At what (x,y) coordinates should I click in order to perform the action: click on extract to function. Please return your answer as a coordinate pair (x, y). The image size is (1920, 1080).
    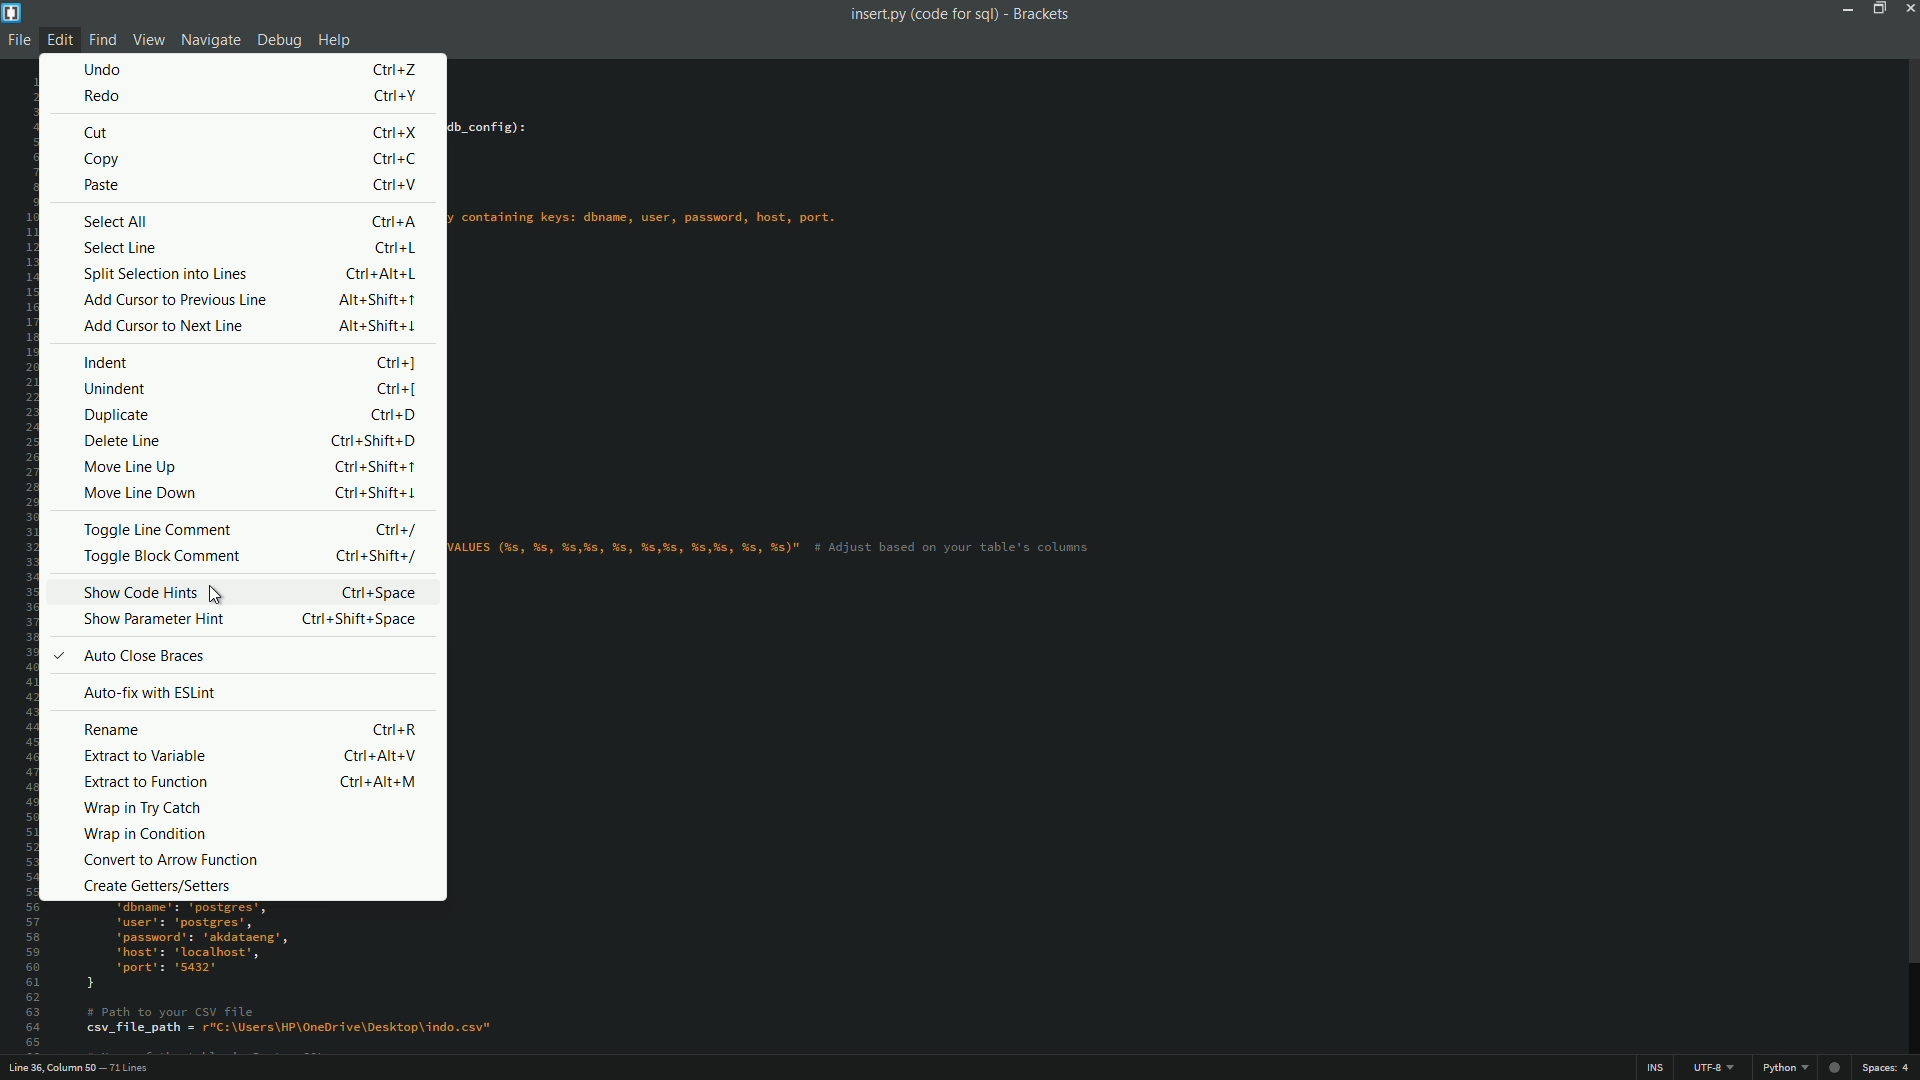
    Looking at the image, I should click on (143, 784).